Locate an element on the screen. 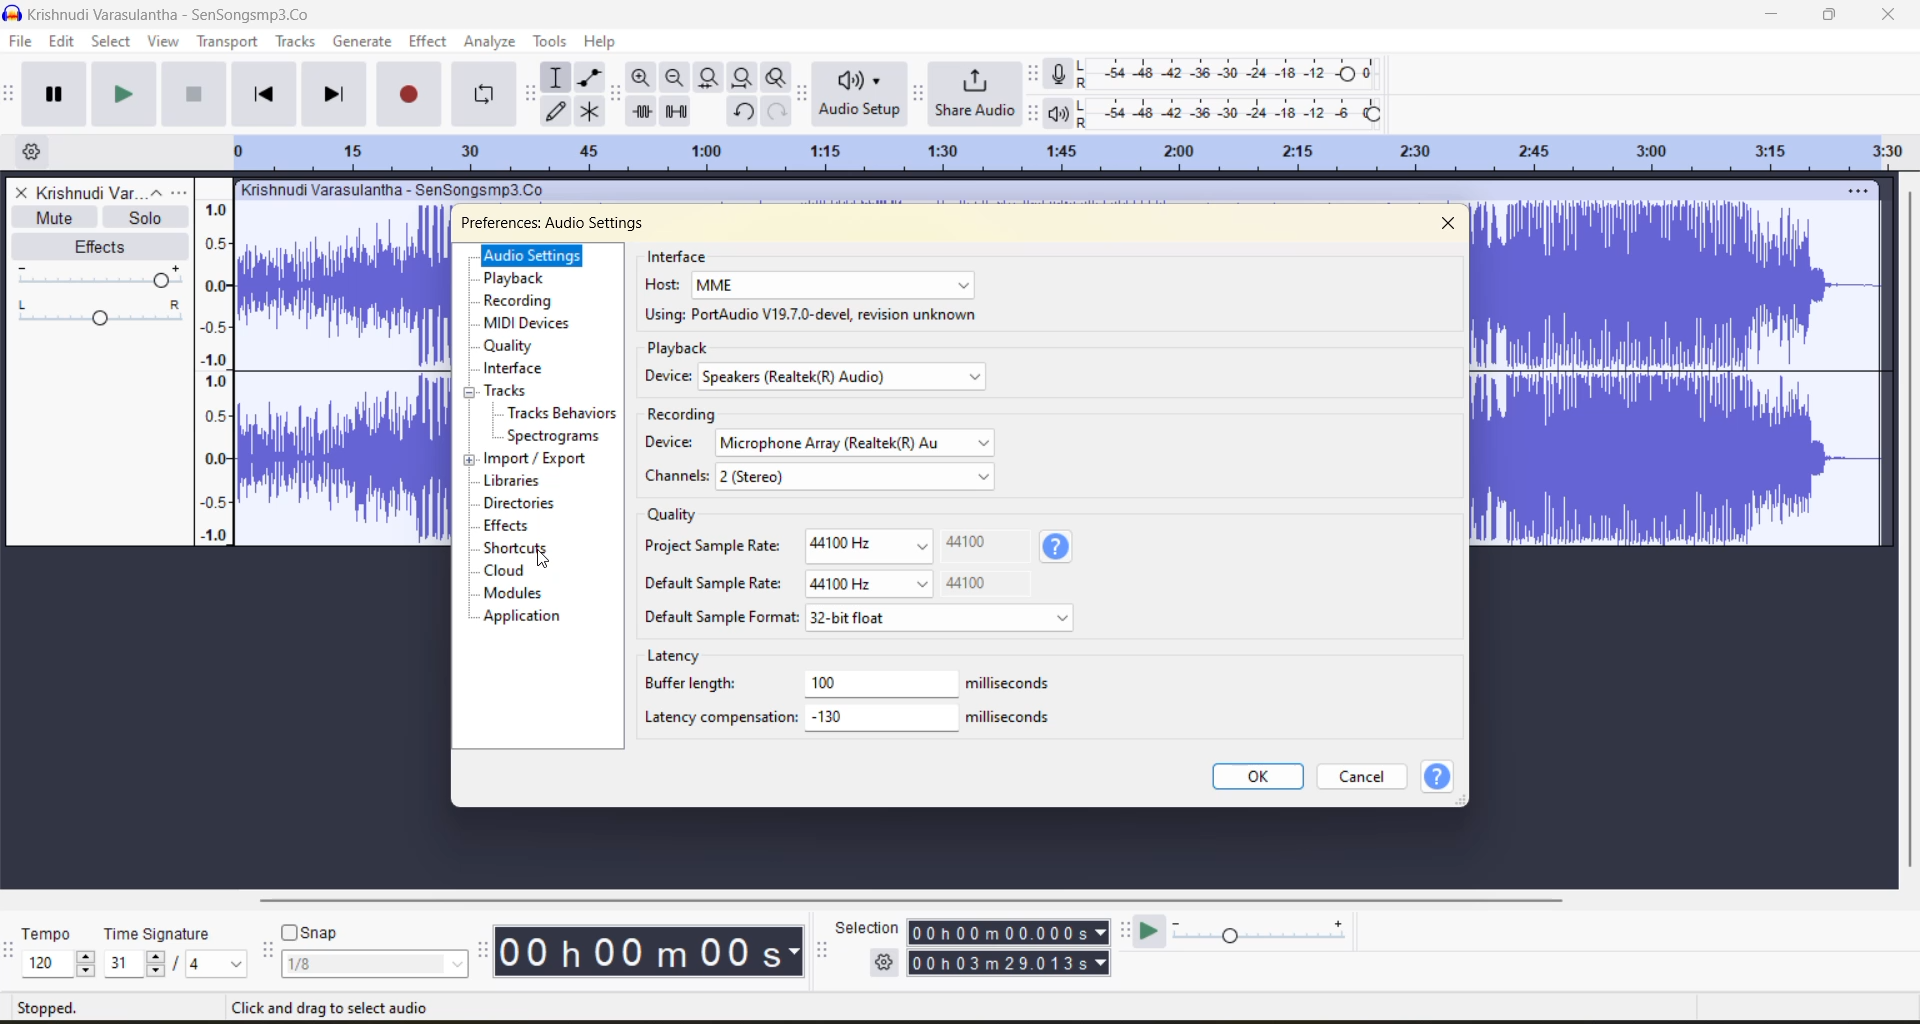  zoom out is located at coordinates (673, 77).